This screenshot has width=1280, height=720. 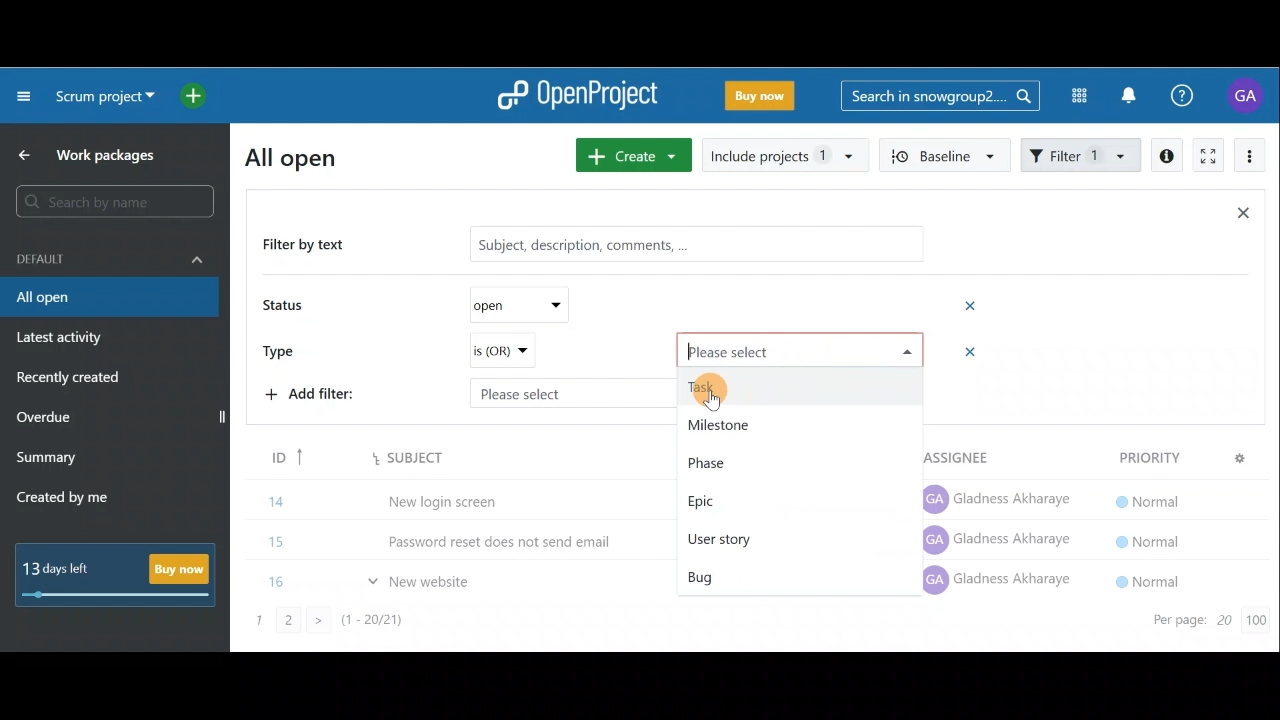 What do you see at coordinates (383, 497) in the screenshot?
I see `Item 14` at bounding box center [383, 497].